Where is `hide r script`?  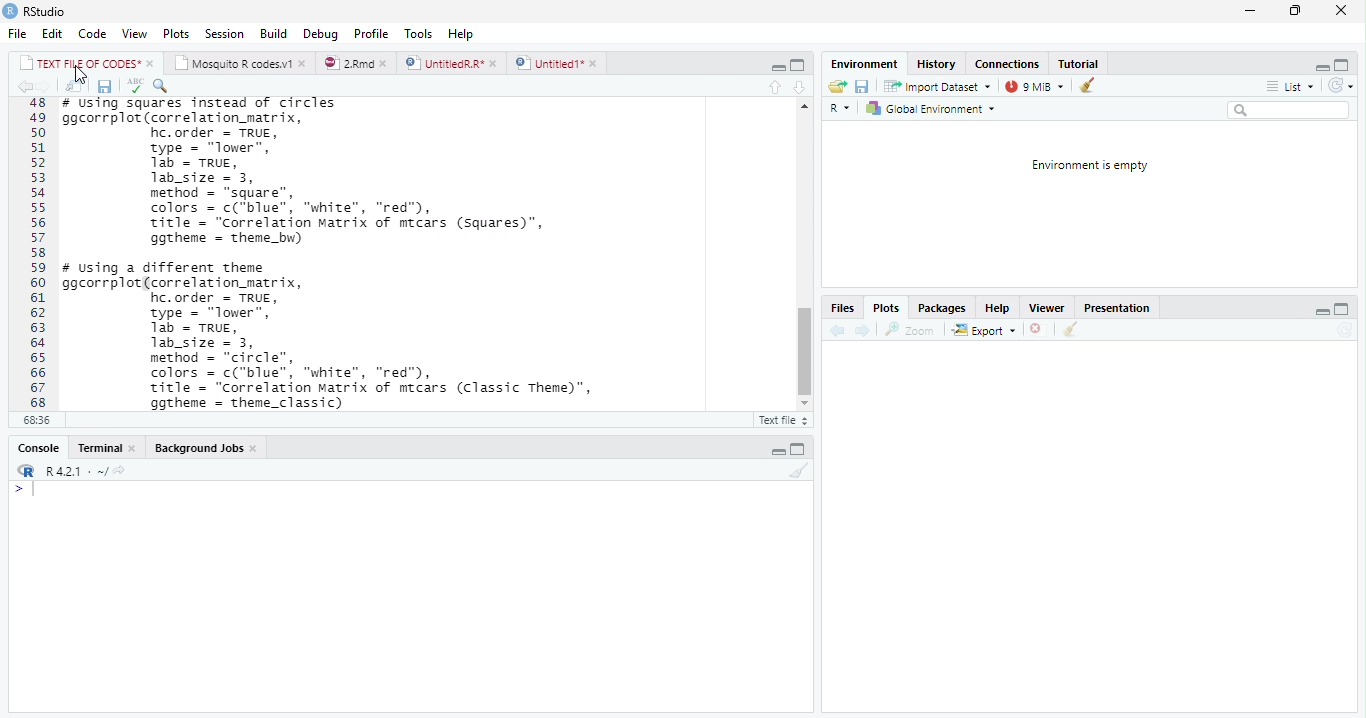
hide r script is located at coordinates (775, 67).